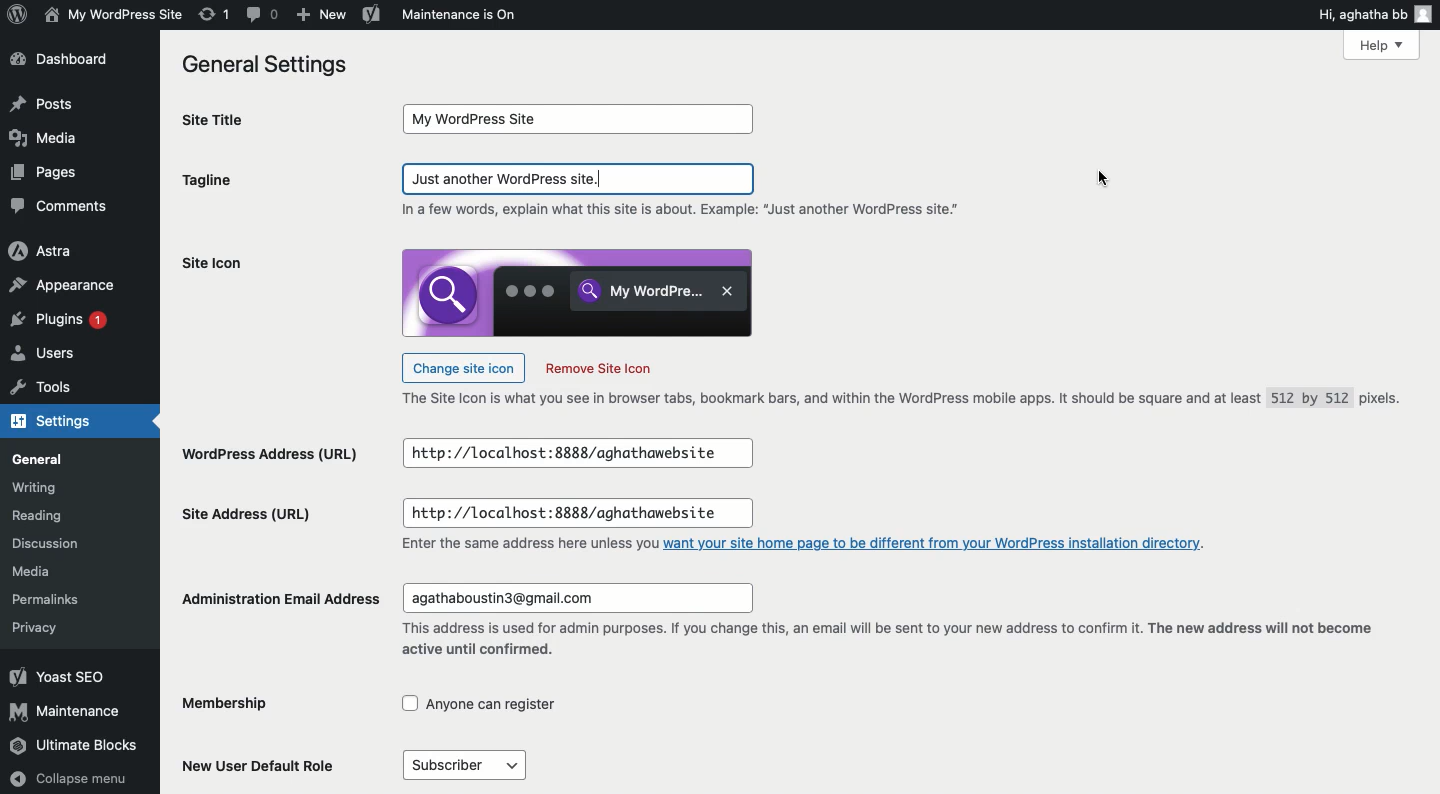 Image resolution: width=1440 pixels, height=794 pixels. What do you see at coordinates (1376, 14) in the screenshot?
I see `Hi user` at bounding box center [1376, 14].